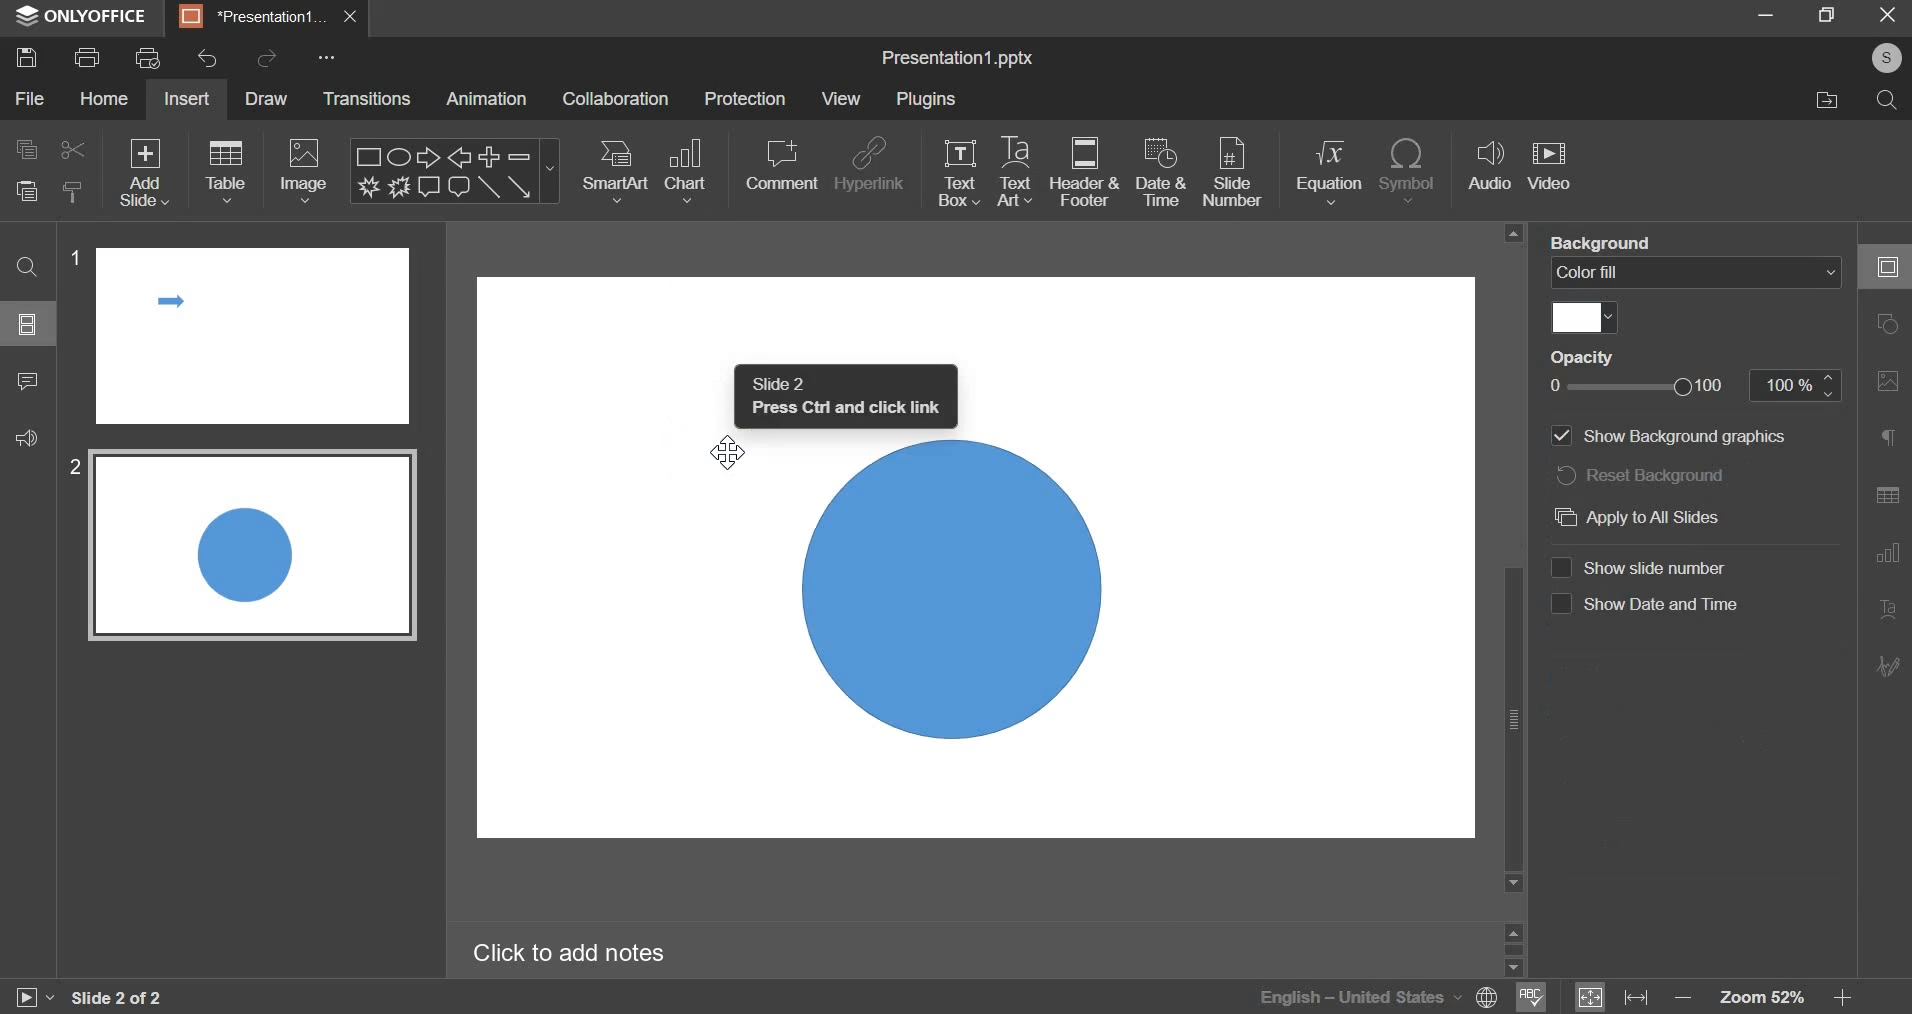 This screenshot has width=1912, height=1014. Describe the element at coordinates (1531, 998) in the screenshot. I see `spell check` at that location.